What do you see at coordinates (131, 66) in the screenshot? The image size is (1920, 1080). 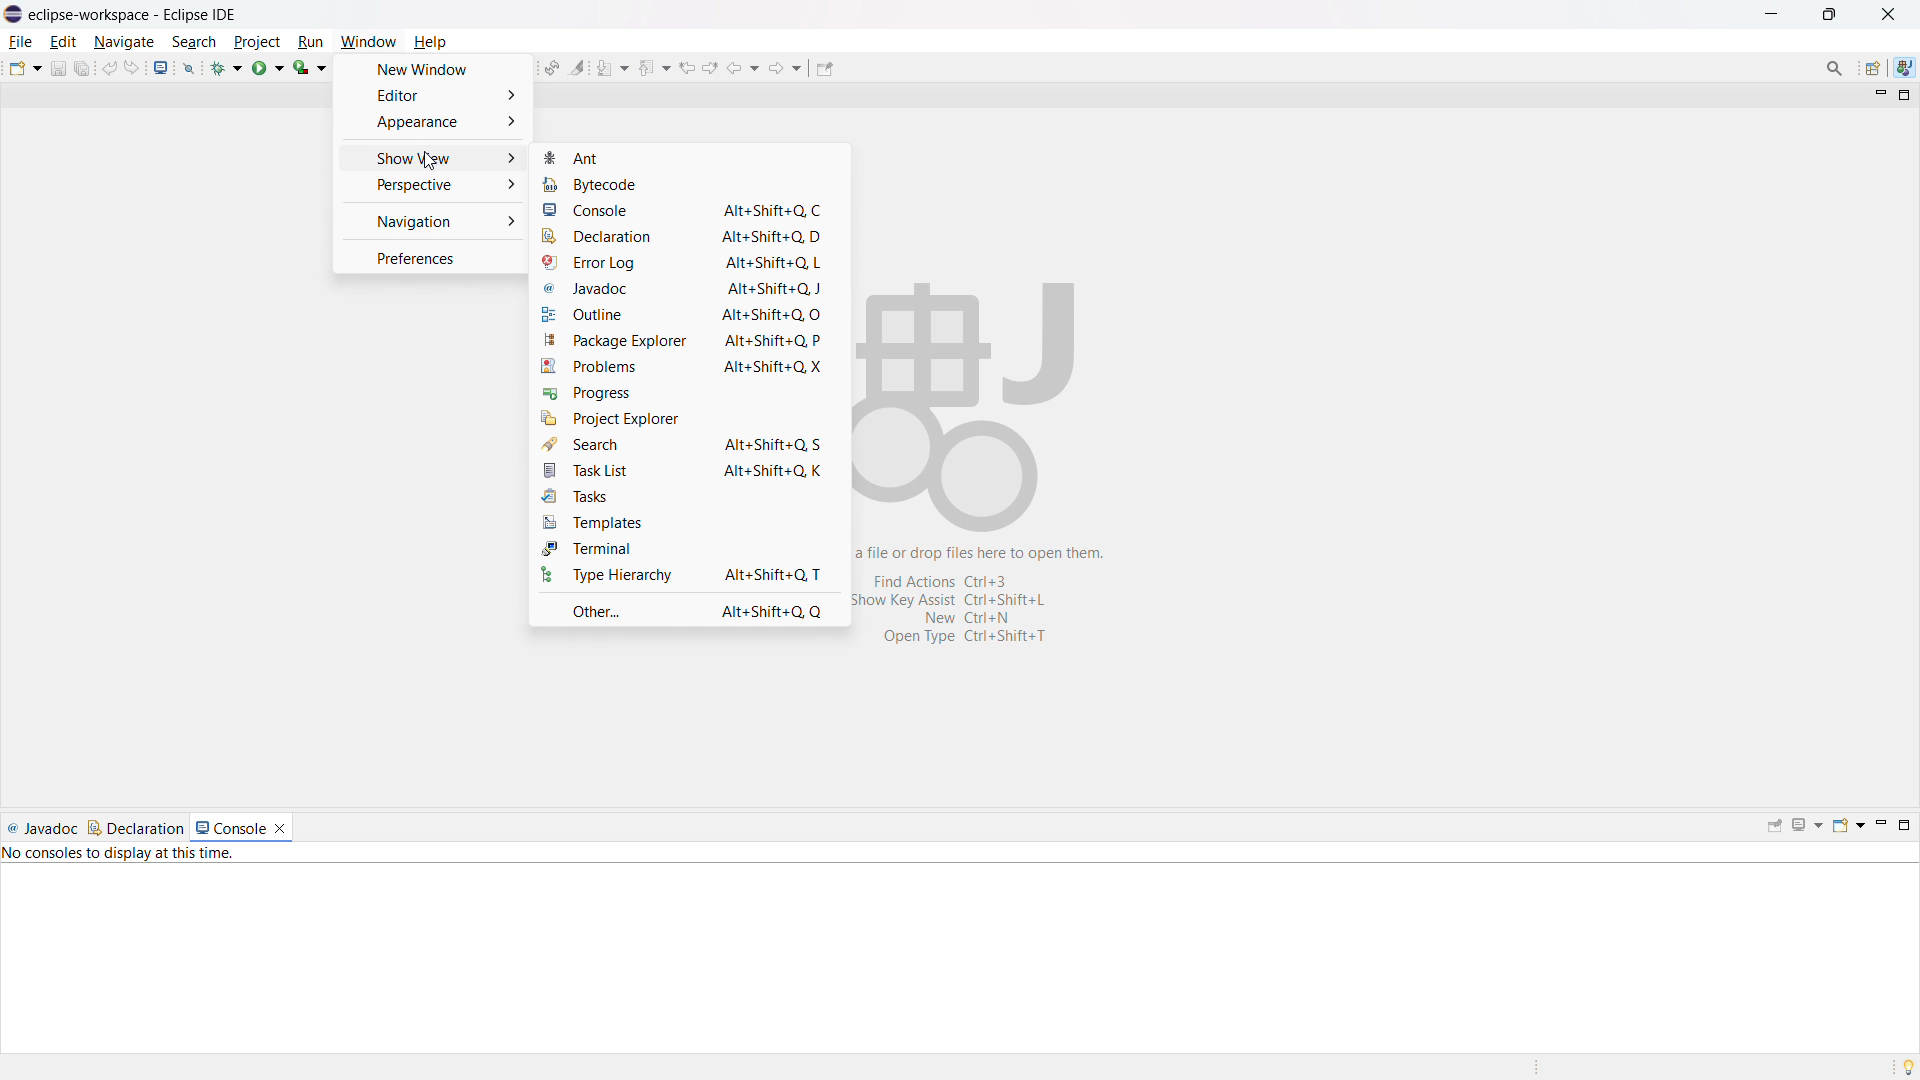 I see `redo` at bounding box center [131, 66].